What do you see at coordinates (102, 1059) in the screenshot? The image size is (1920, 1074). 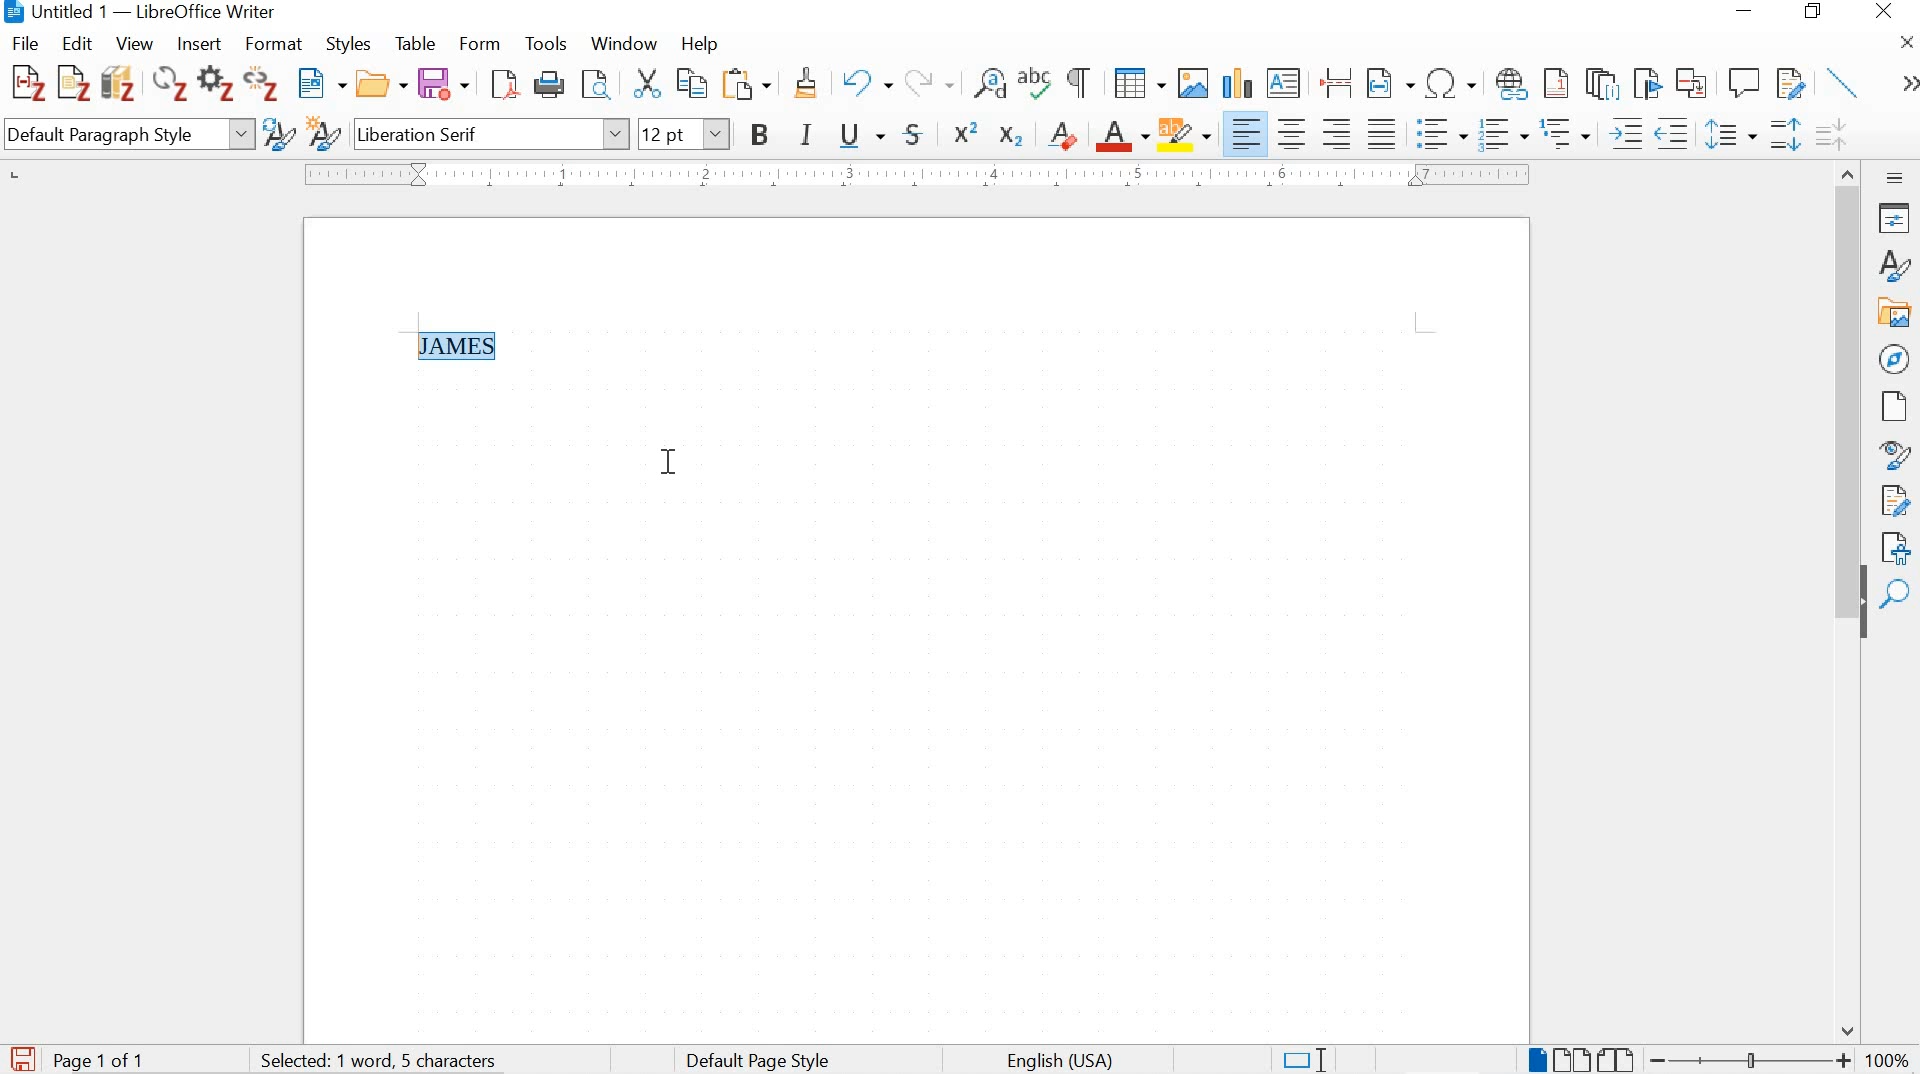 I see `page 1 of 1` at bounding box center [102, 1059].